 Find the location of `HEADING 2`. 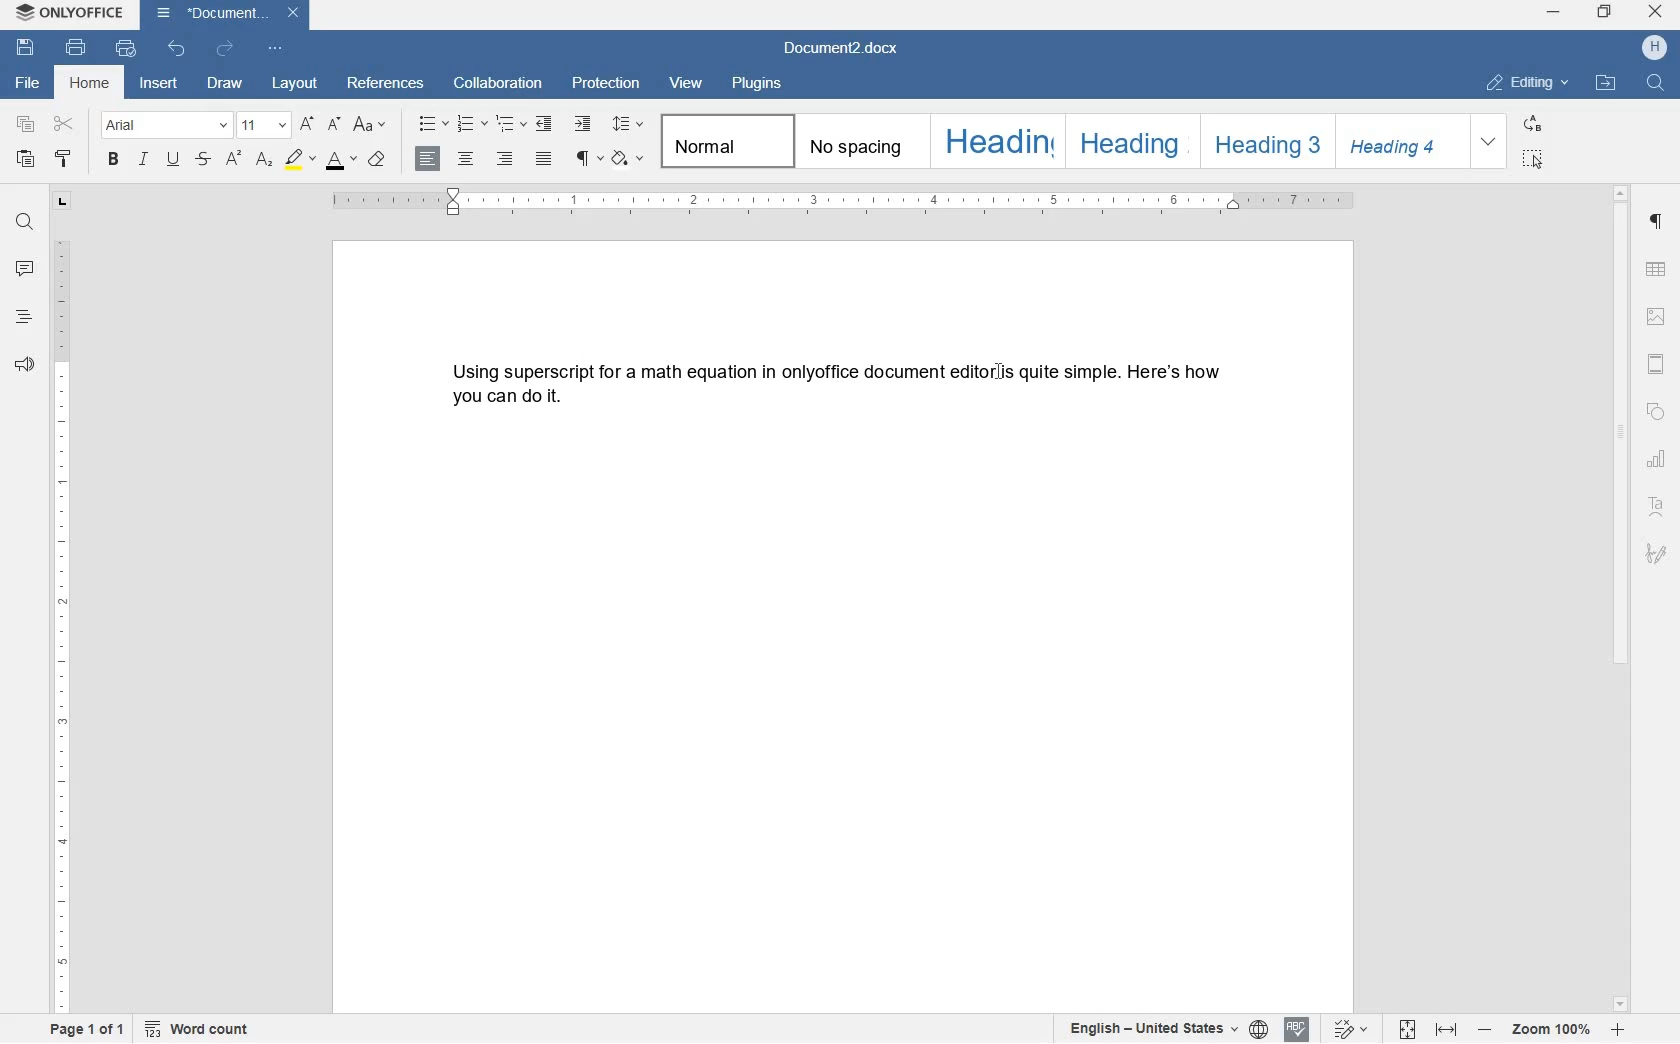

HEADING 2 is located at coordinates (1127, 140).